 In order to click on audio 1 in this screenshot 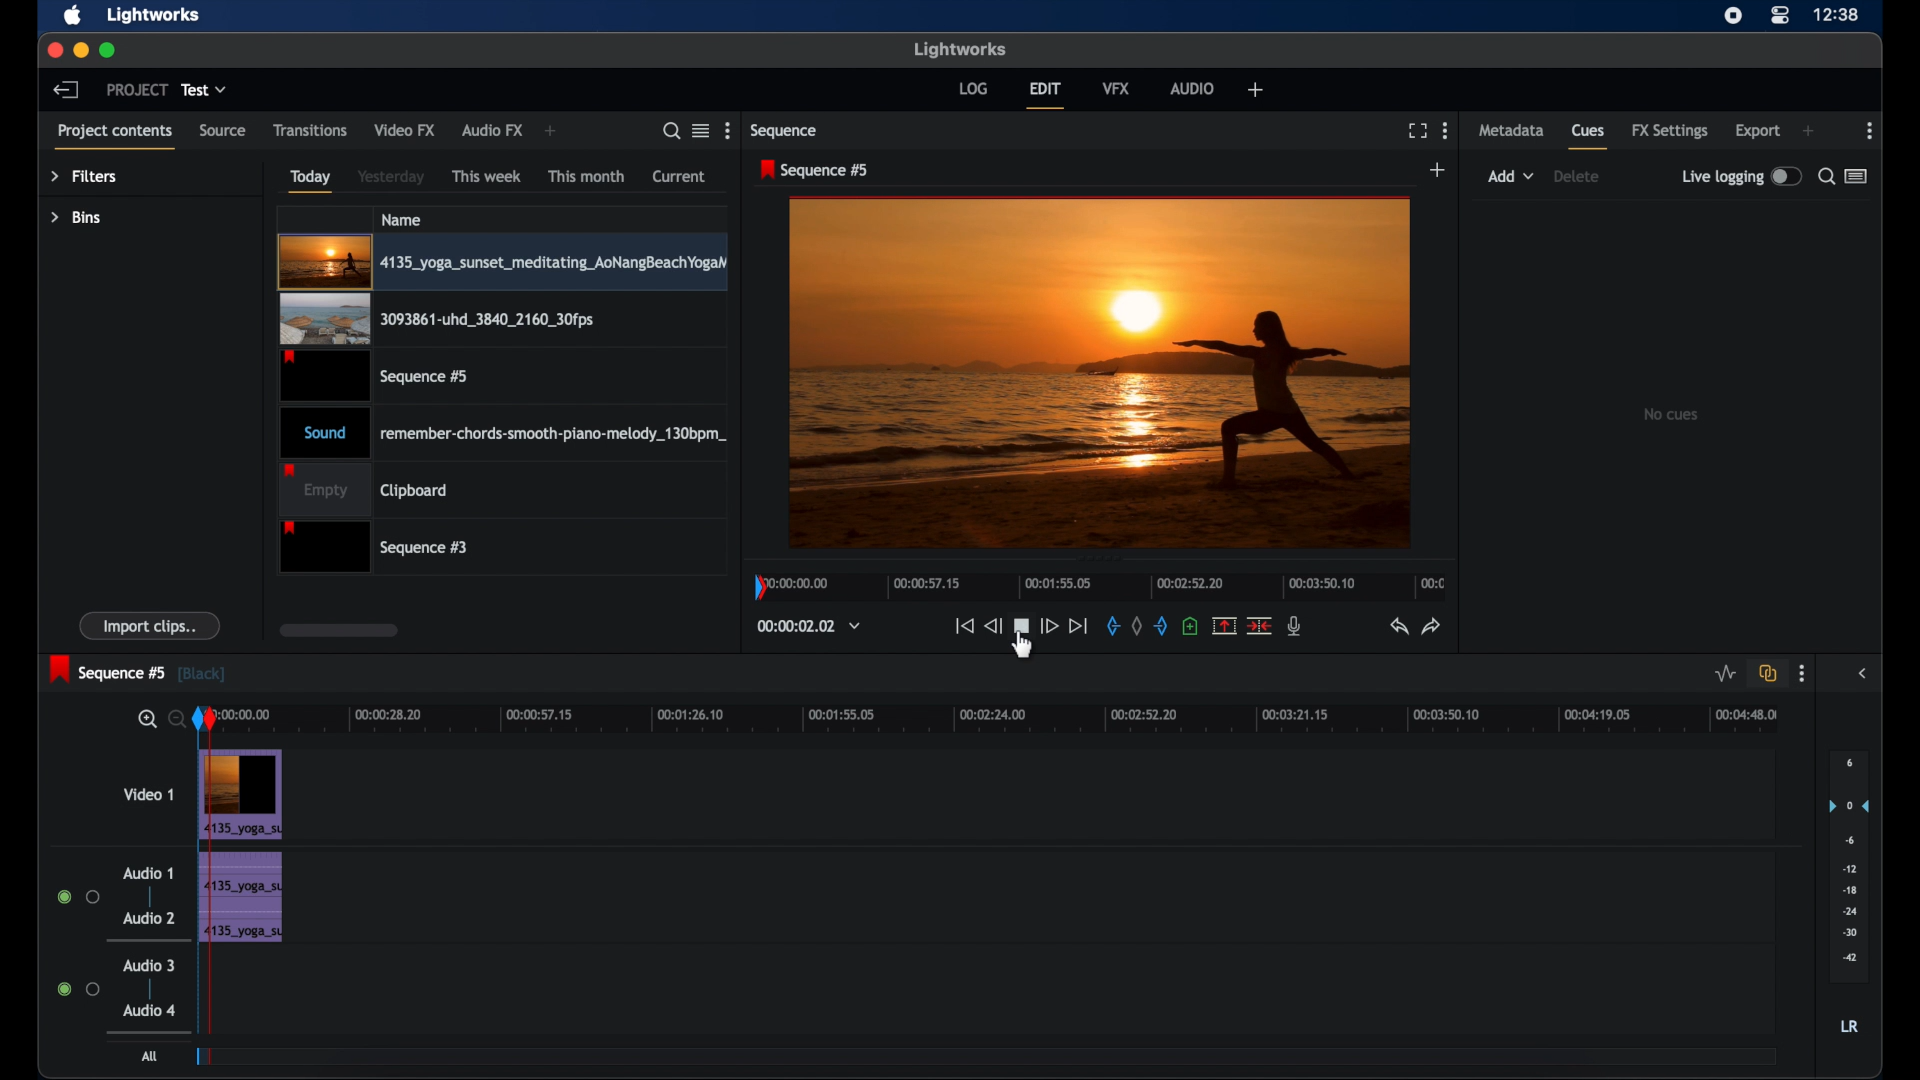, I will do `click(146, 874)`.